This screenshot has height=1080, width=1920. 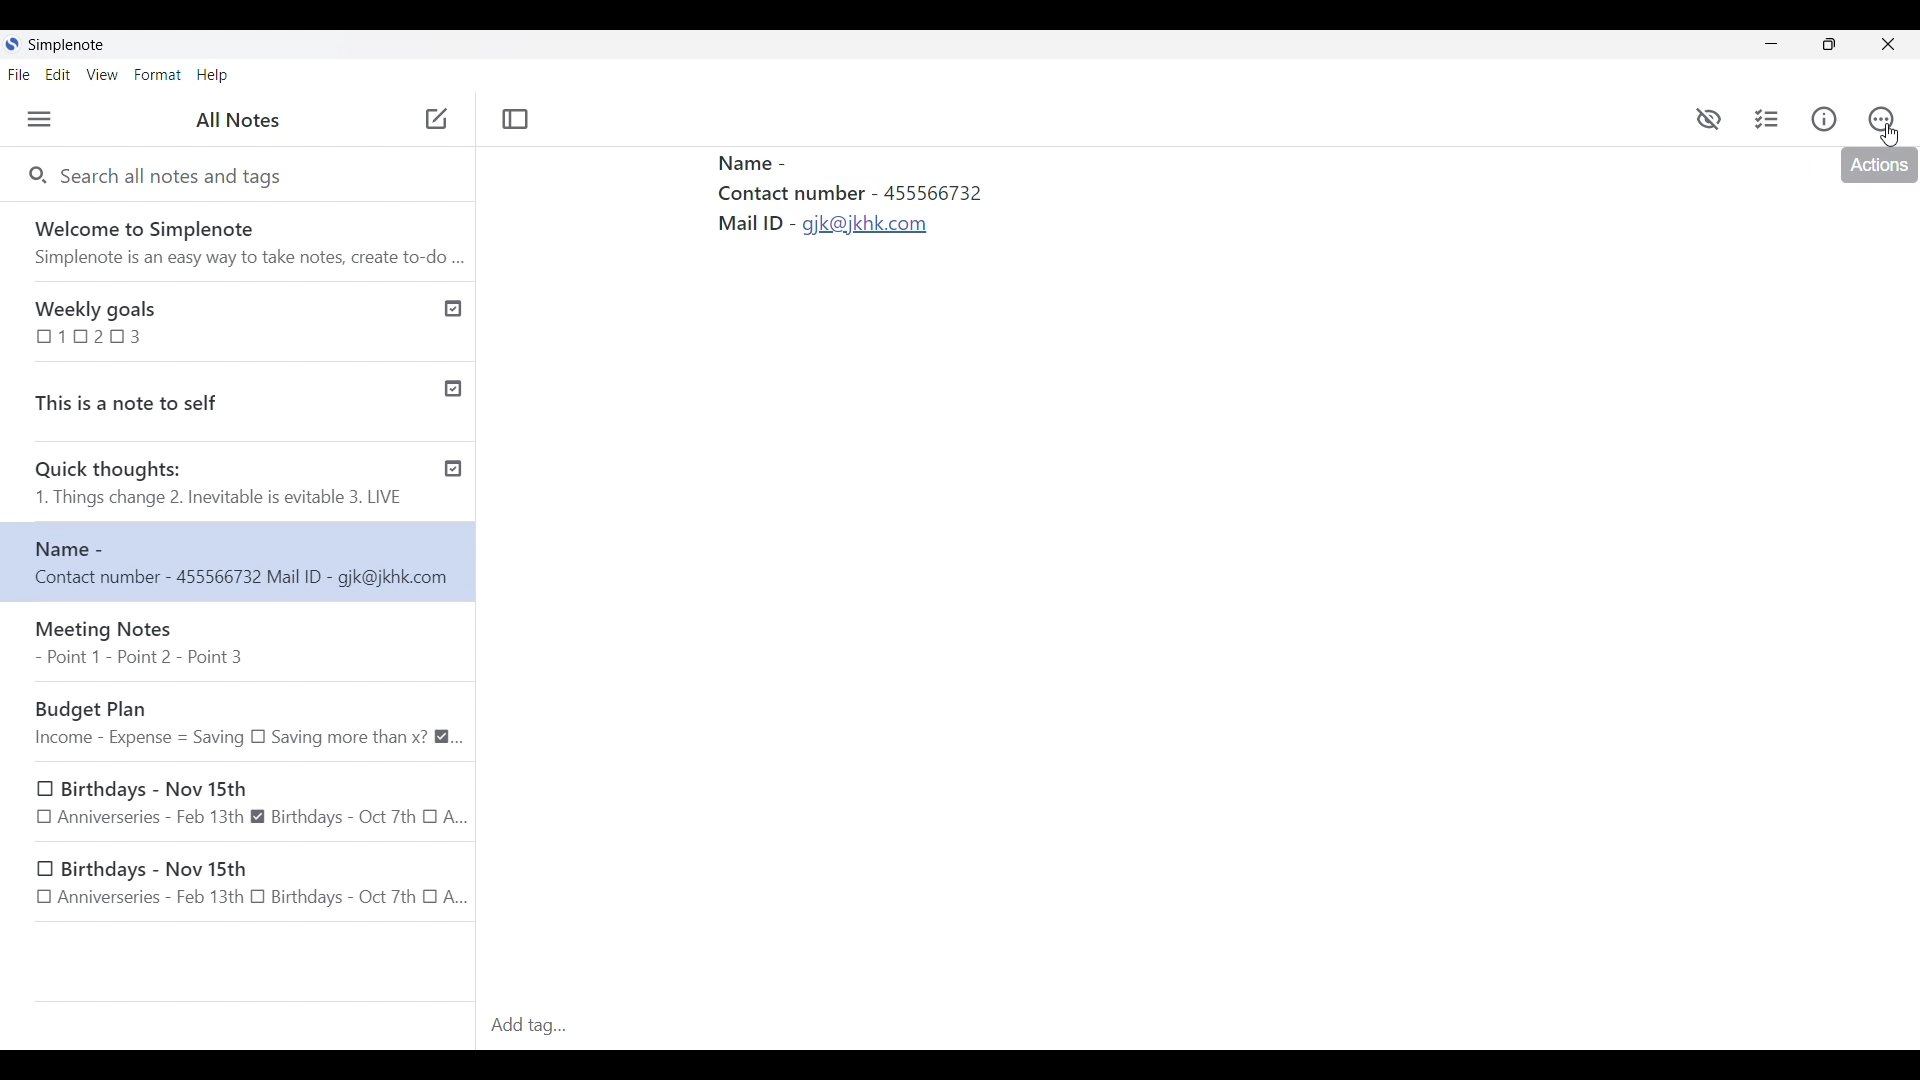 What do you see at coordinates (241, 643) in the screenshot?
I see `Meeting Notes - Point 1 - Point 2 - Point 3` at bounding box center [241, 643].